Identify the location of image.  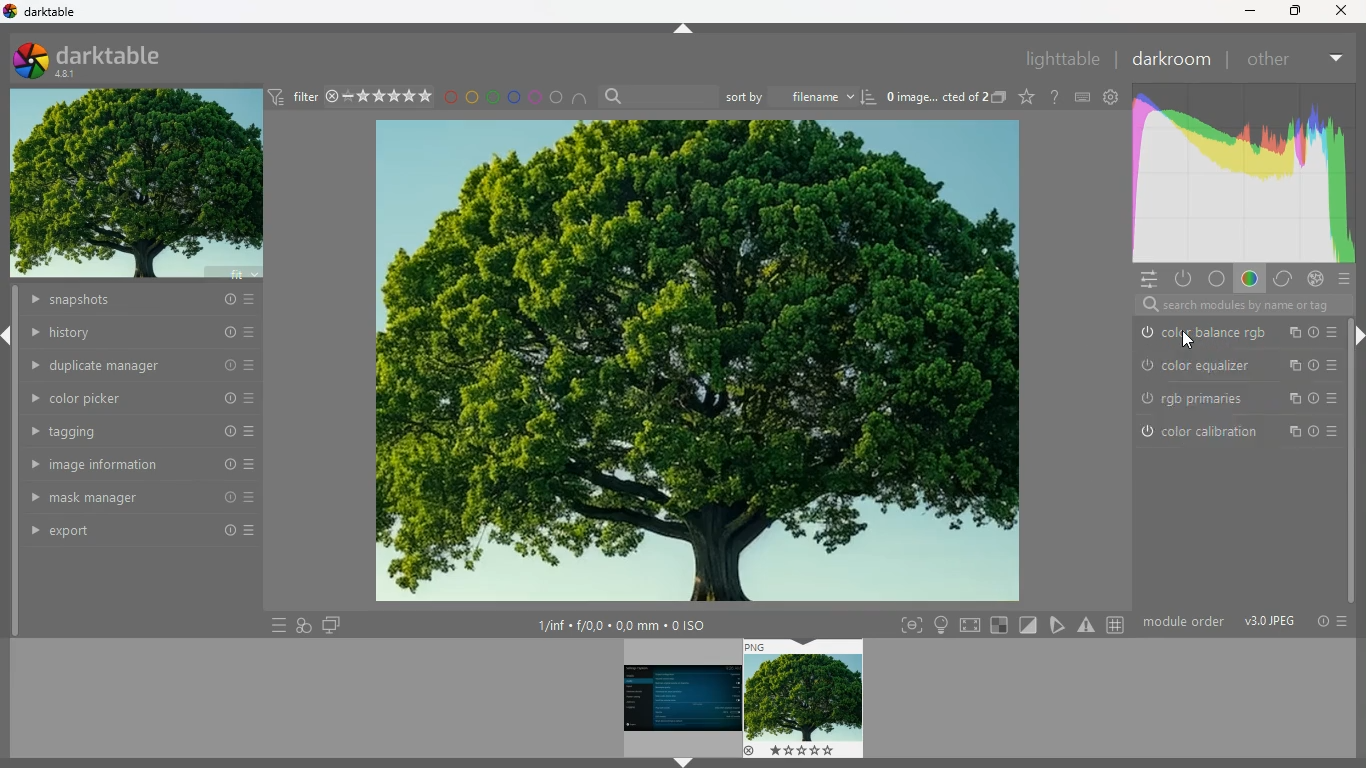
(692, 362).